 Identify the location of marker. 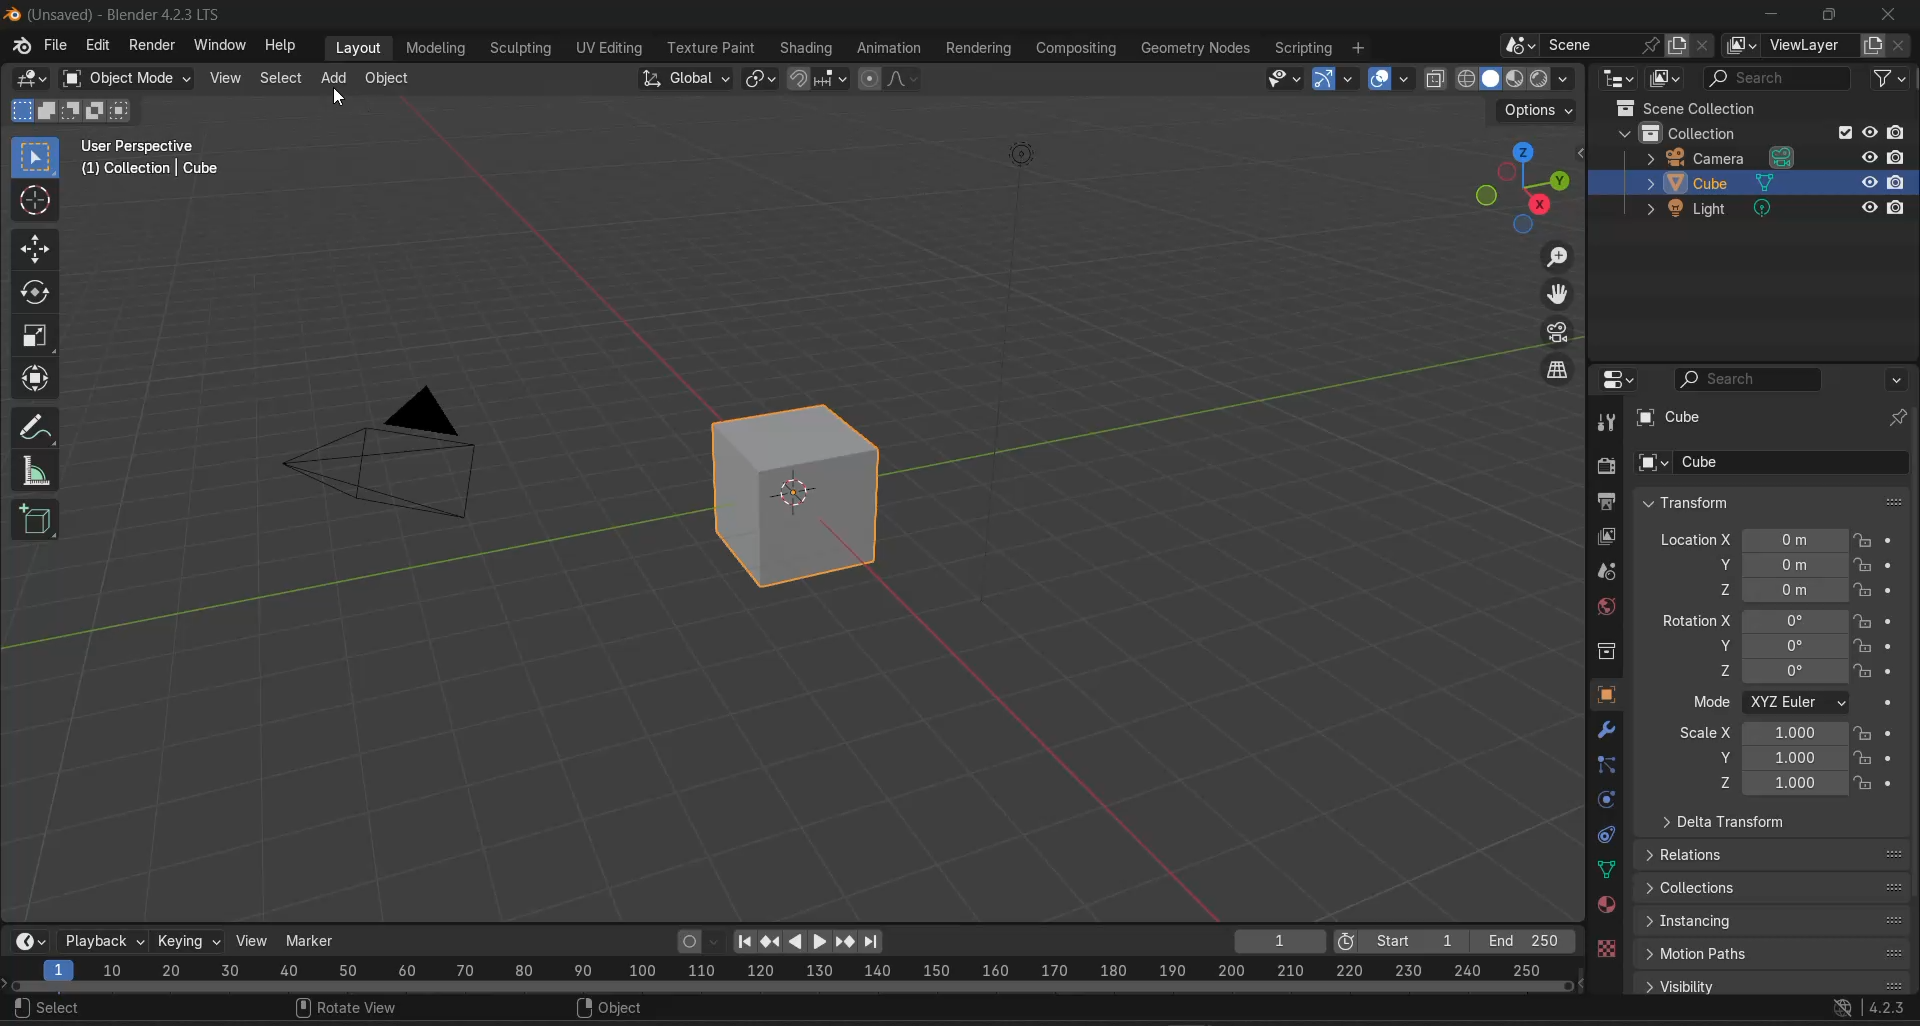
(313, 941).